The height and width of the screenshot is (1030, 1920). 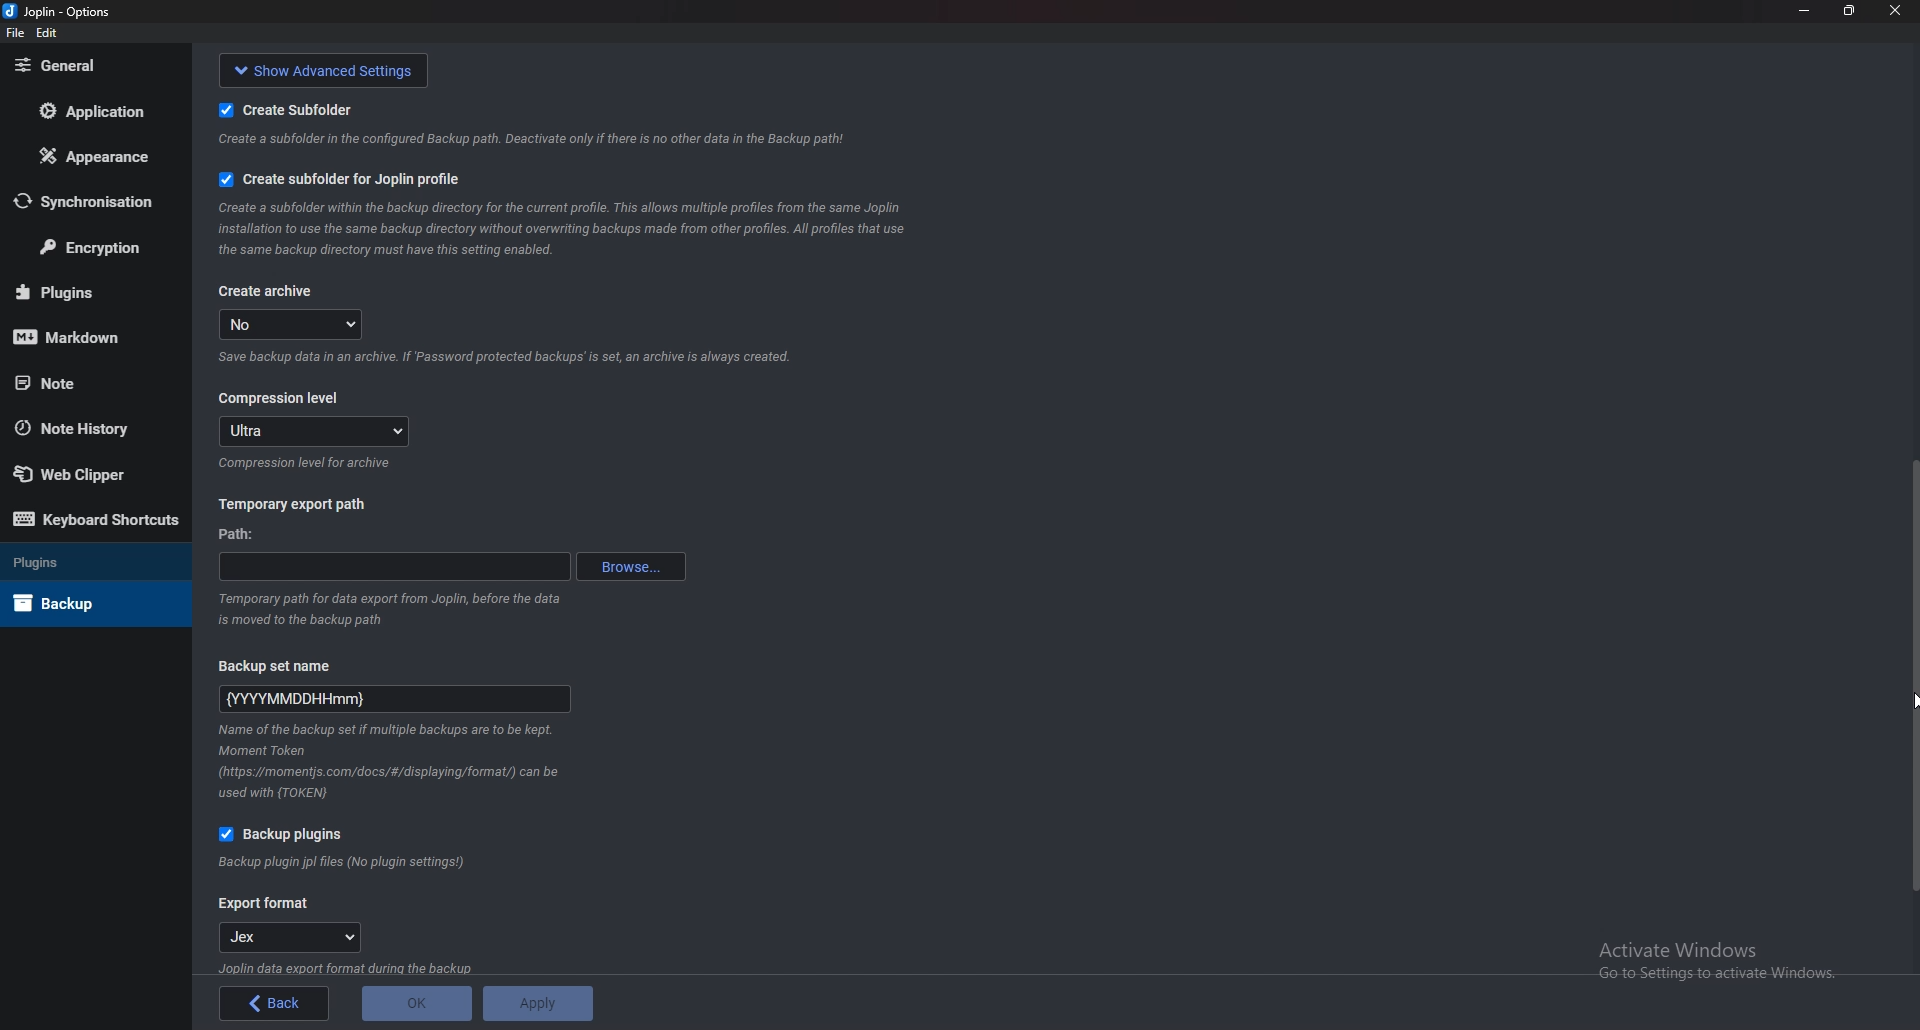 What do you see at coordinates (284, 834) in the screenshot?
I see `Backup plugins` at bounding box center [284, 834].